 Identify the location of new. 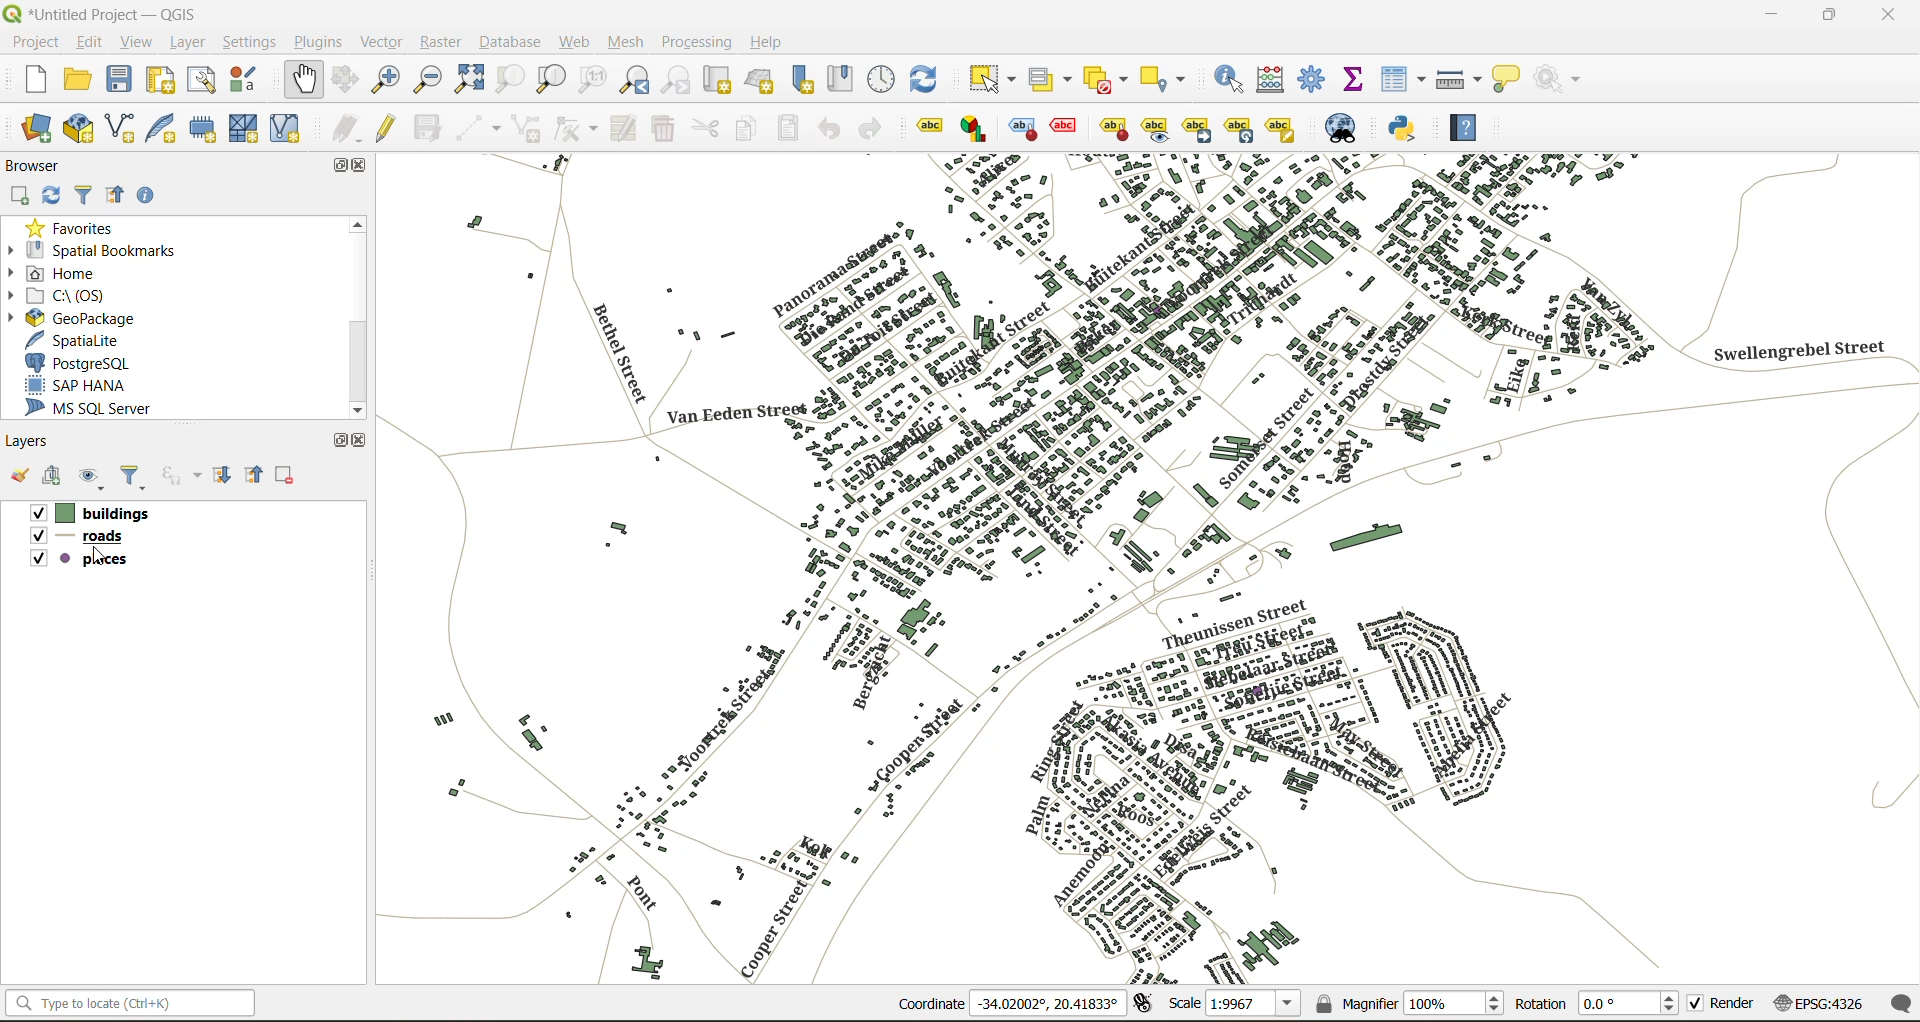
(28, 80).